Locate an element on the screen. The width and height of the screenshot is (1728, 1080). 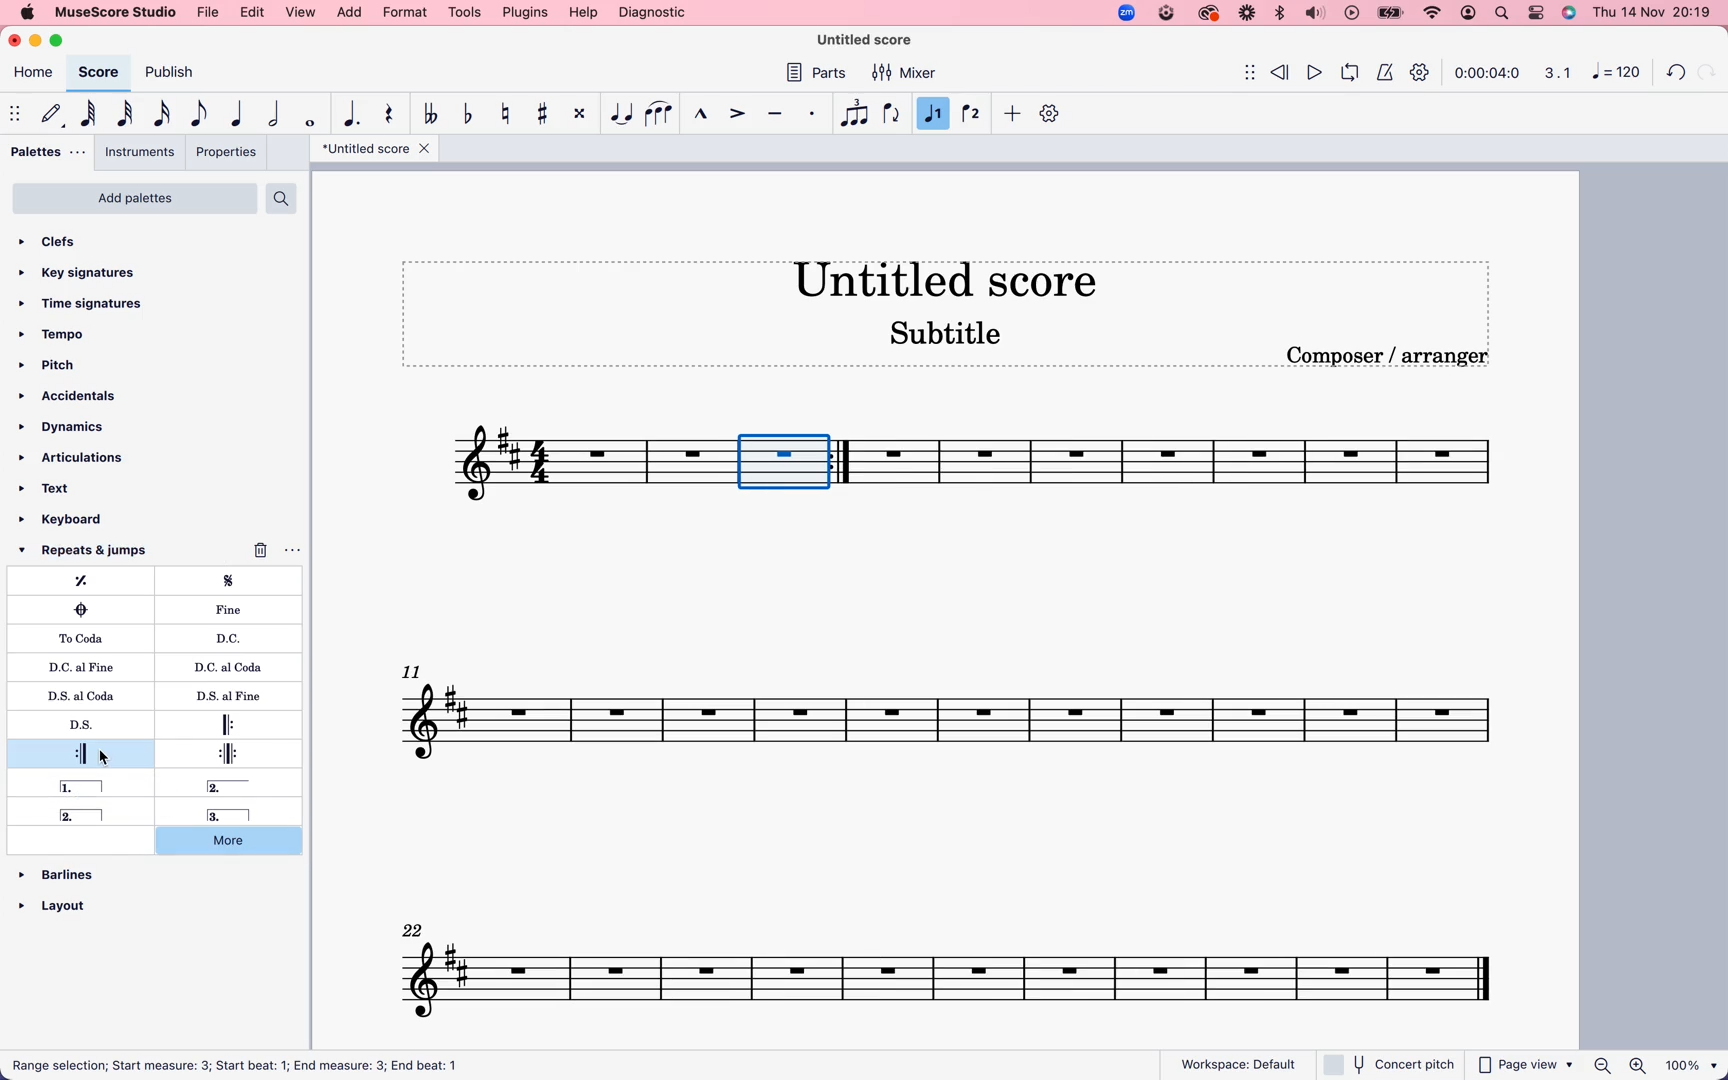
key signatures is located at coordinates (88, 274).